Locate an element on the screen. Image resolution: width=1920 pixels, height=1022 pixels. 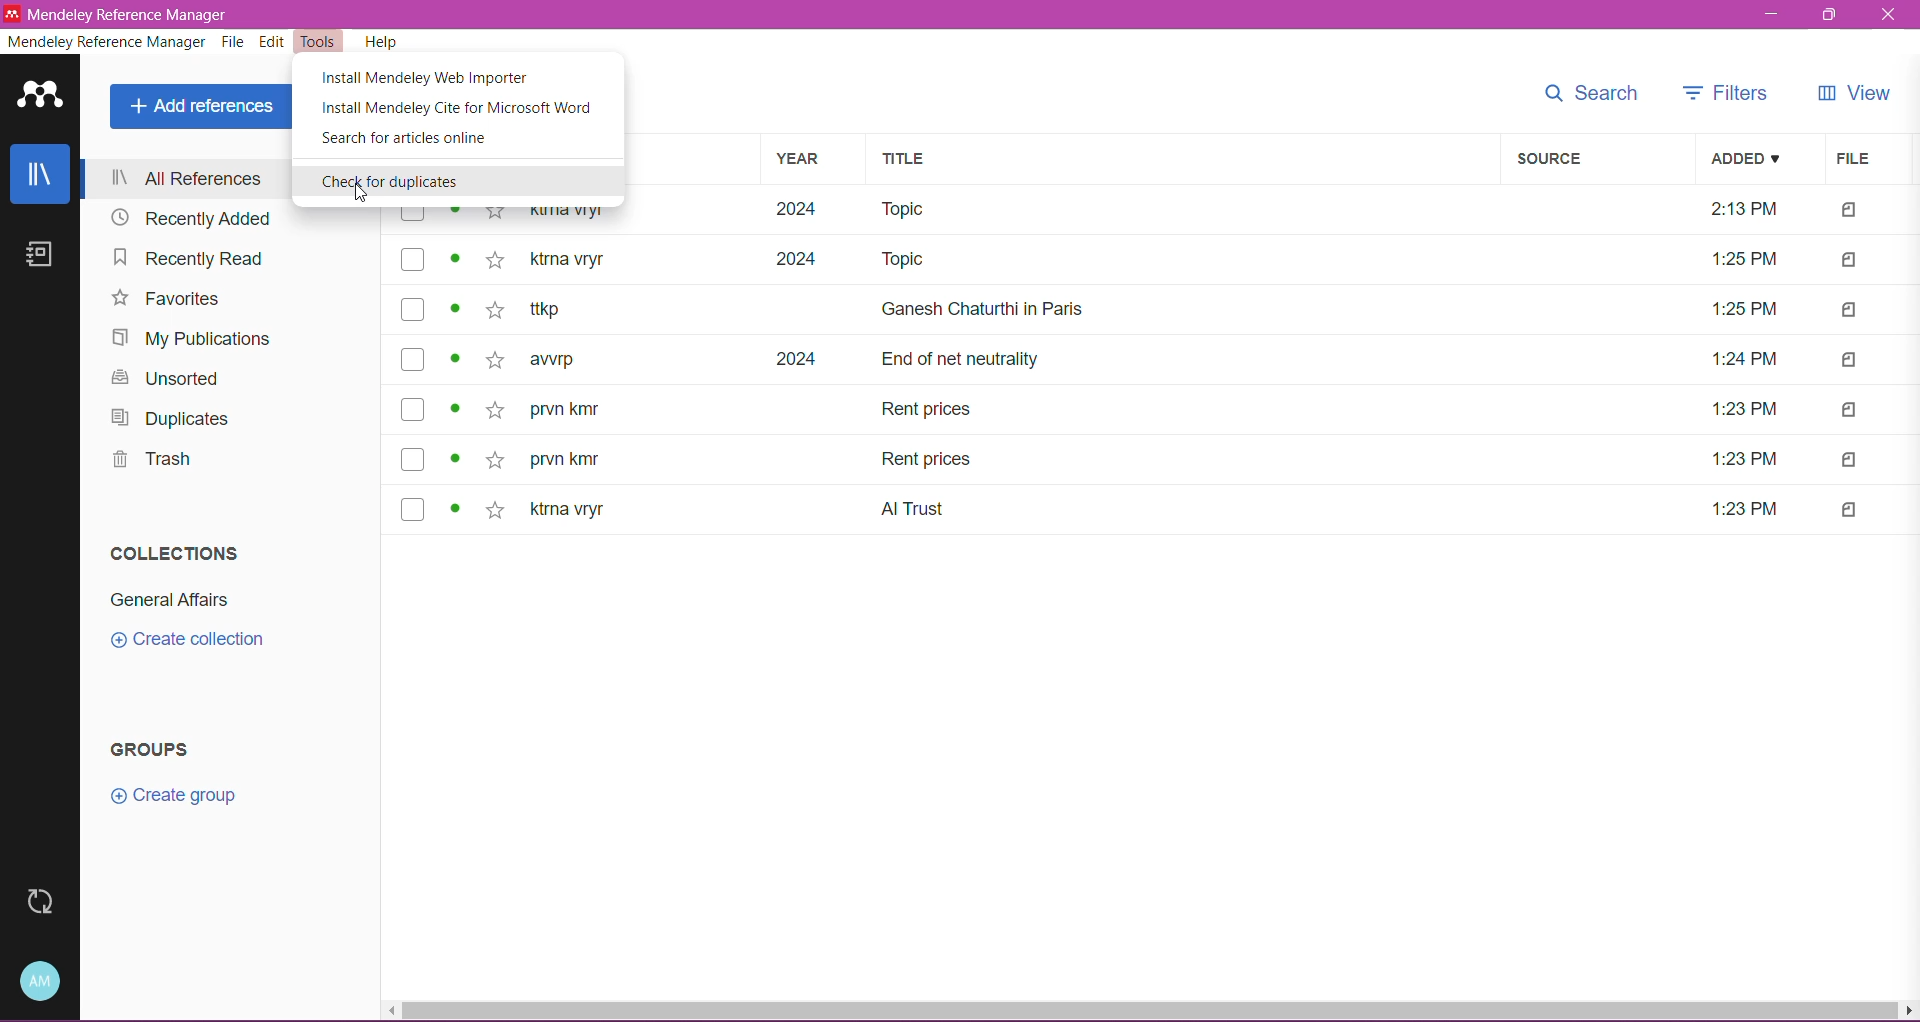
maximize is located at coordinates (1834, 16).